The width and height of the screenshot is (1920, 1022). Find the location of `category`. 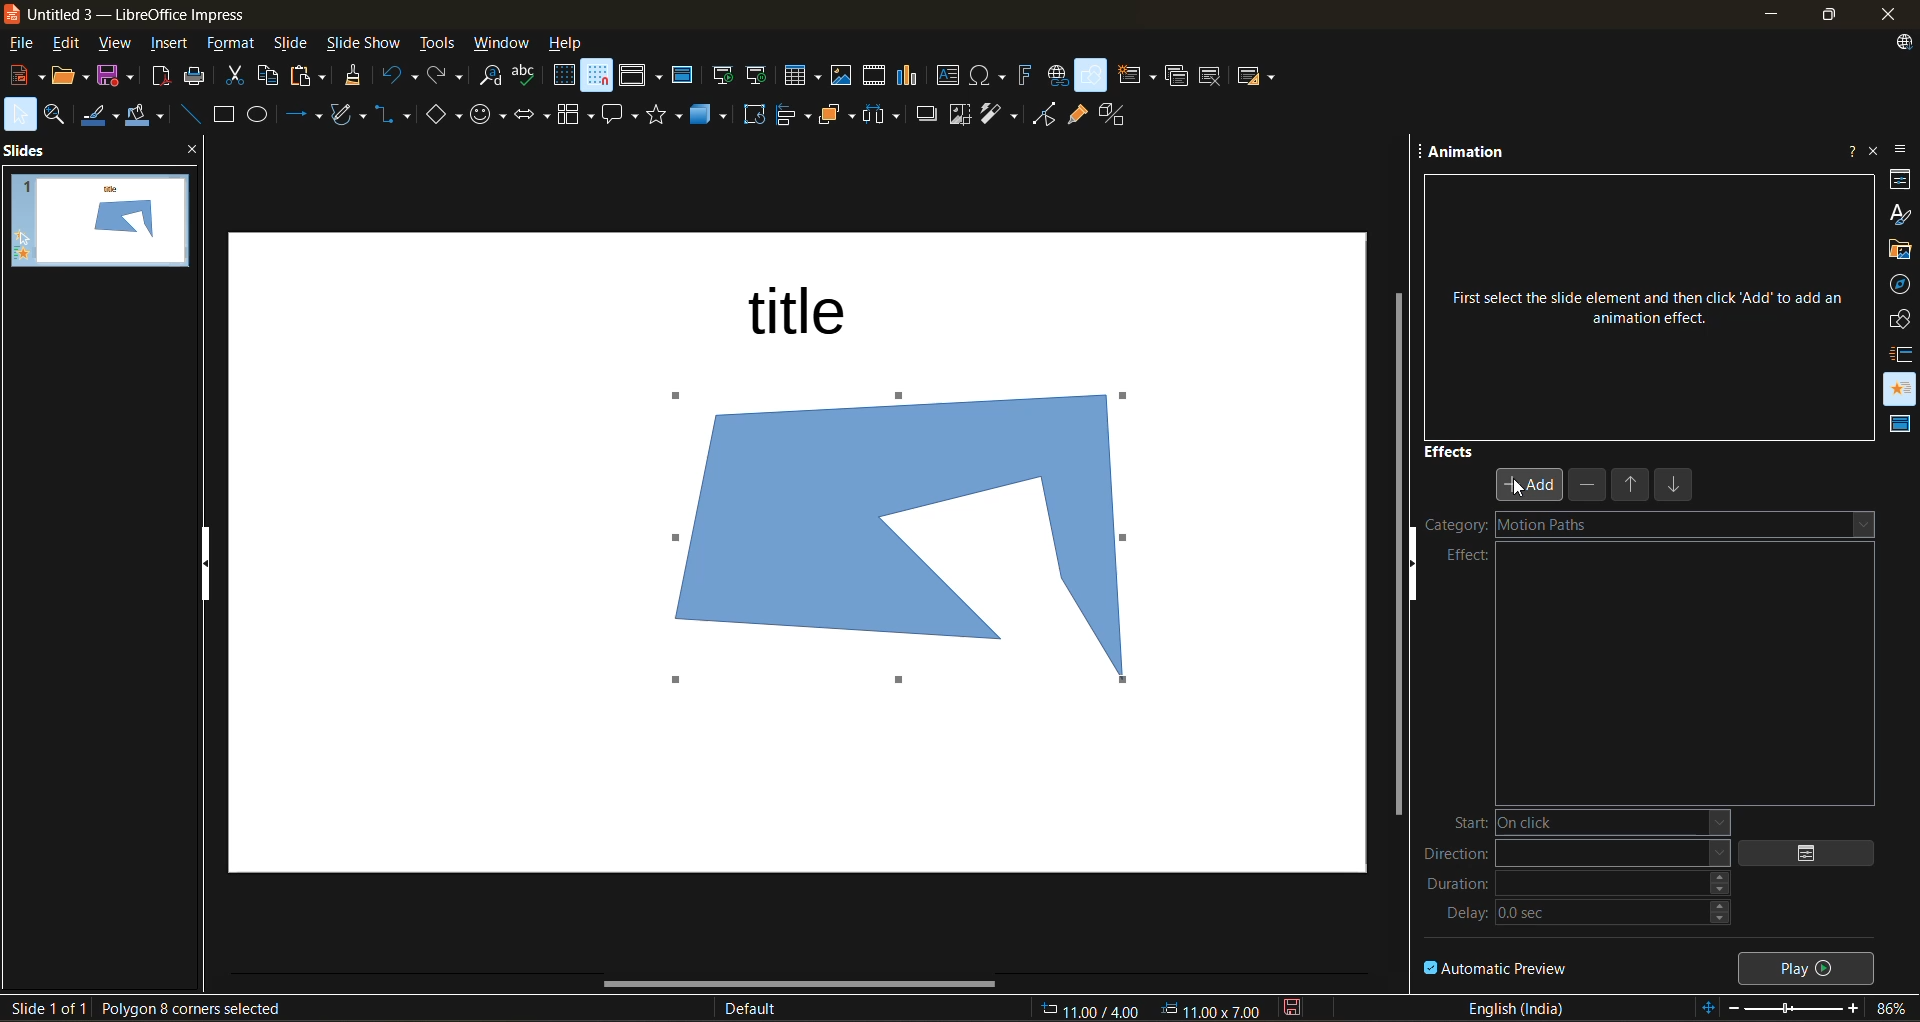

category is located at coordinates (1453, 530).